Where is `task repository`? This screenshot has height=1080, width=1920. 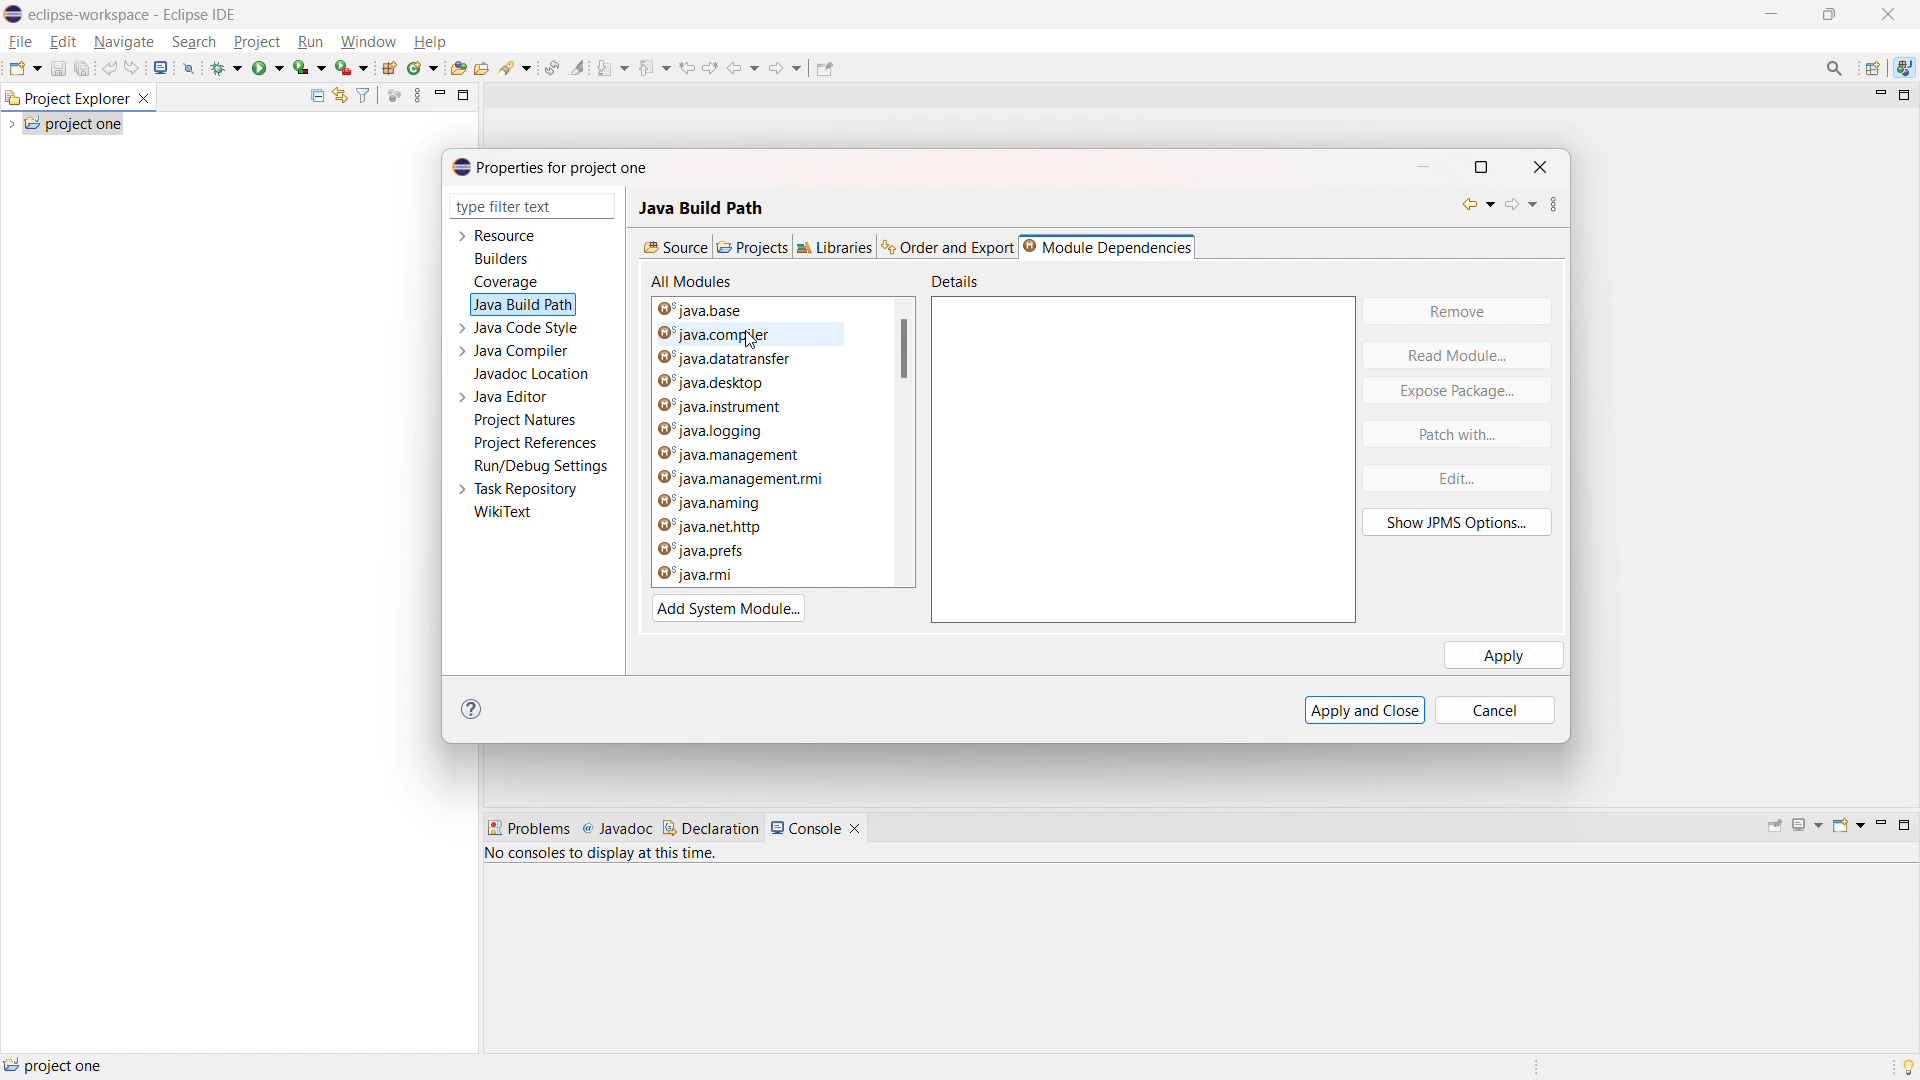
task repository is located at coordinates (527, 489).